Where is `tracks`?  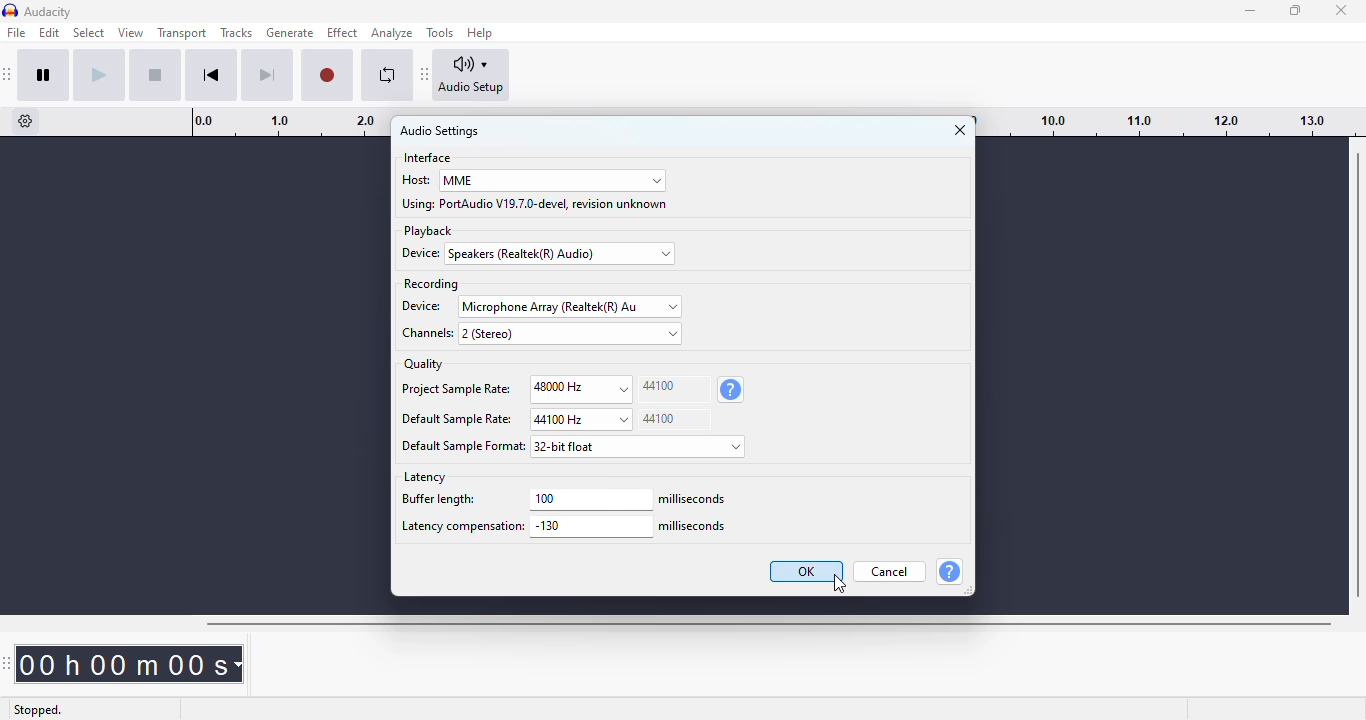
tracks is located at coordinates (236, 33).